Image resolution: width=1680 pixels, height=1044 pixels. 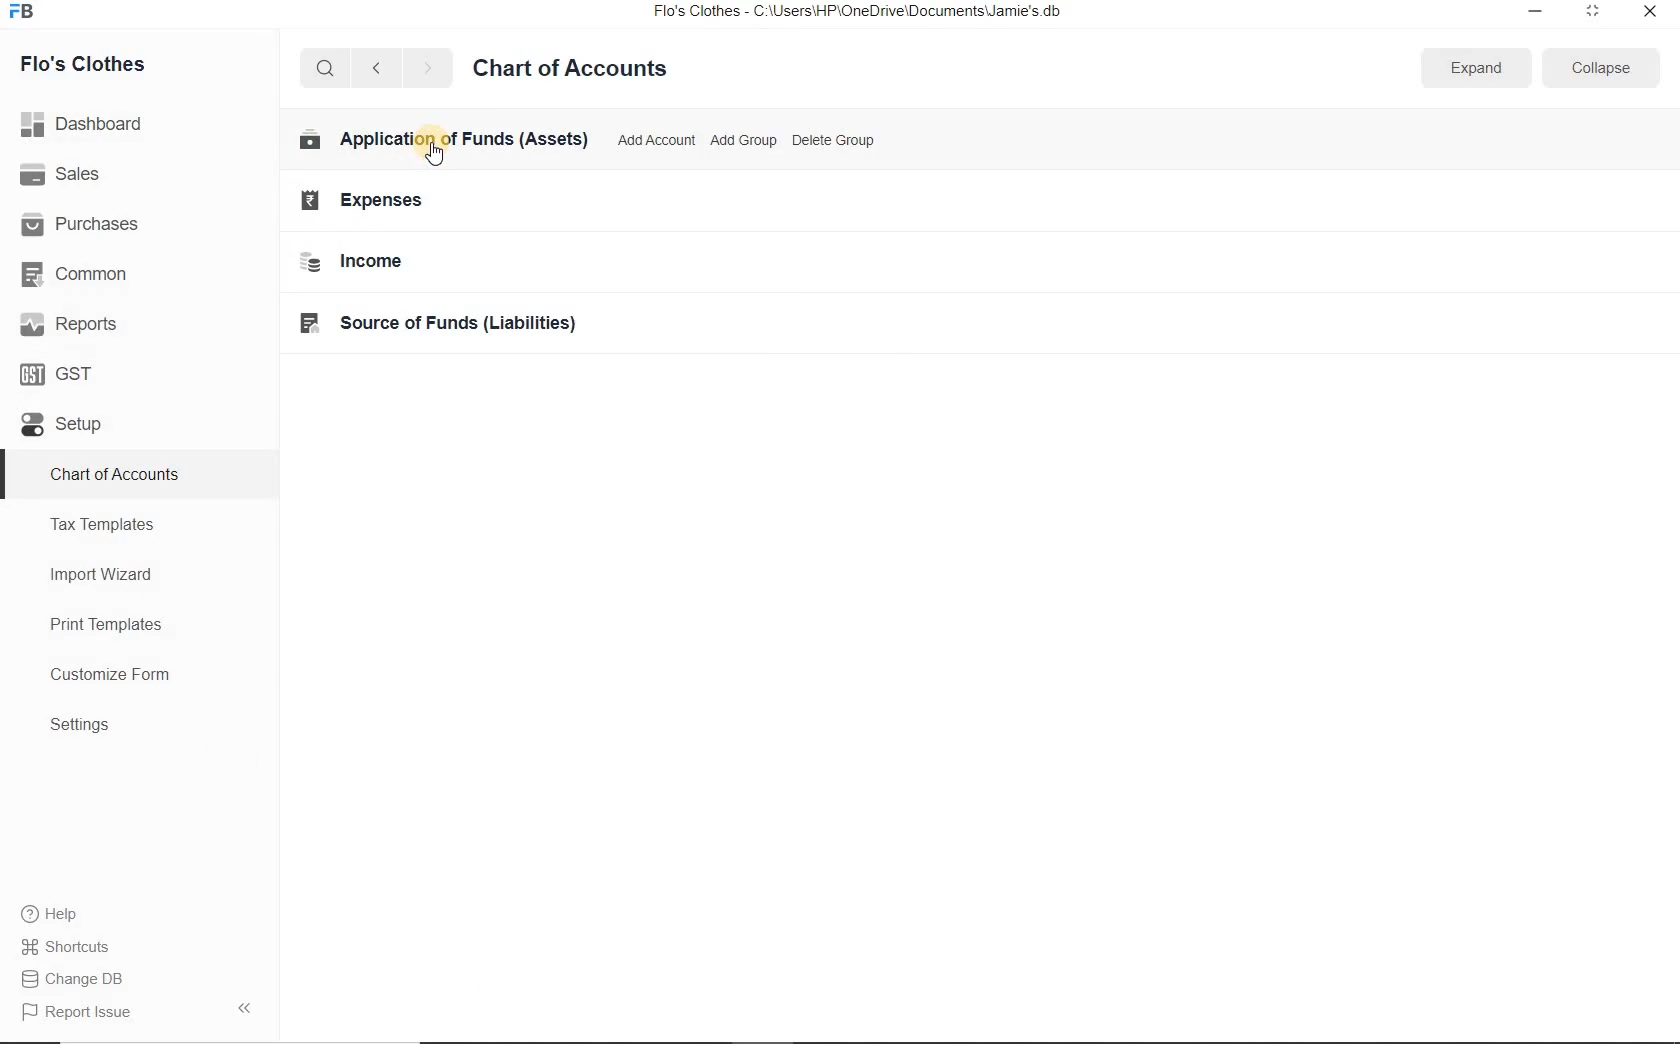 What do you see at coordinates (89, 223) in the screenshot?
I see `Purchases` at bounding box center [89, 223].